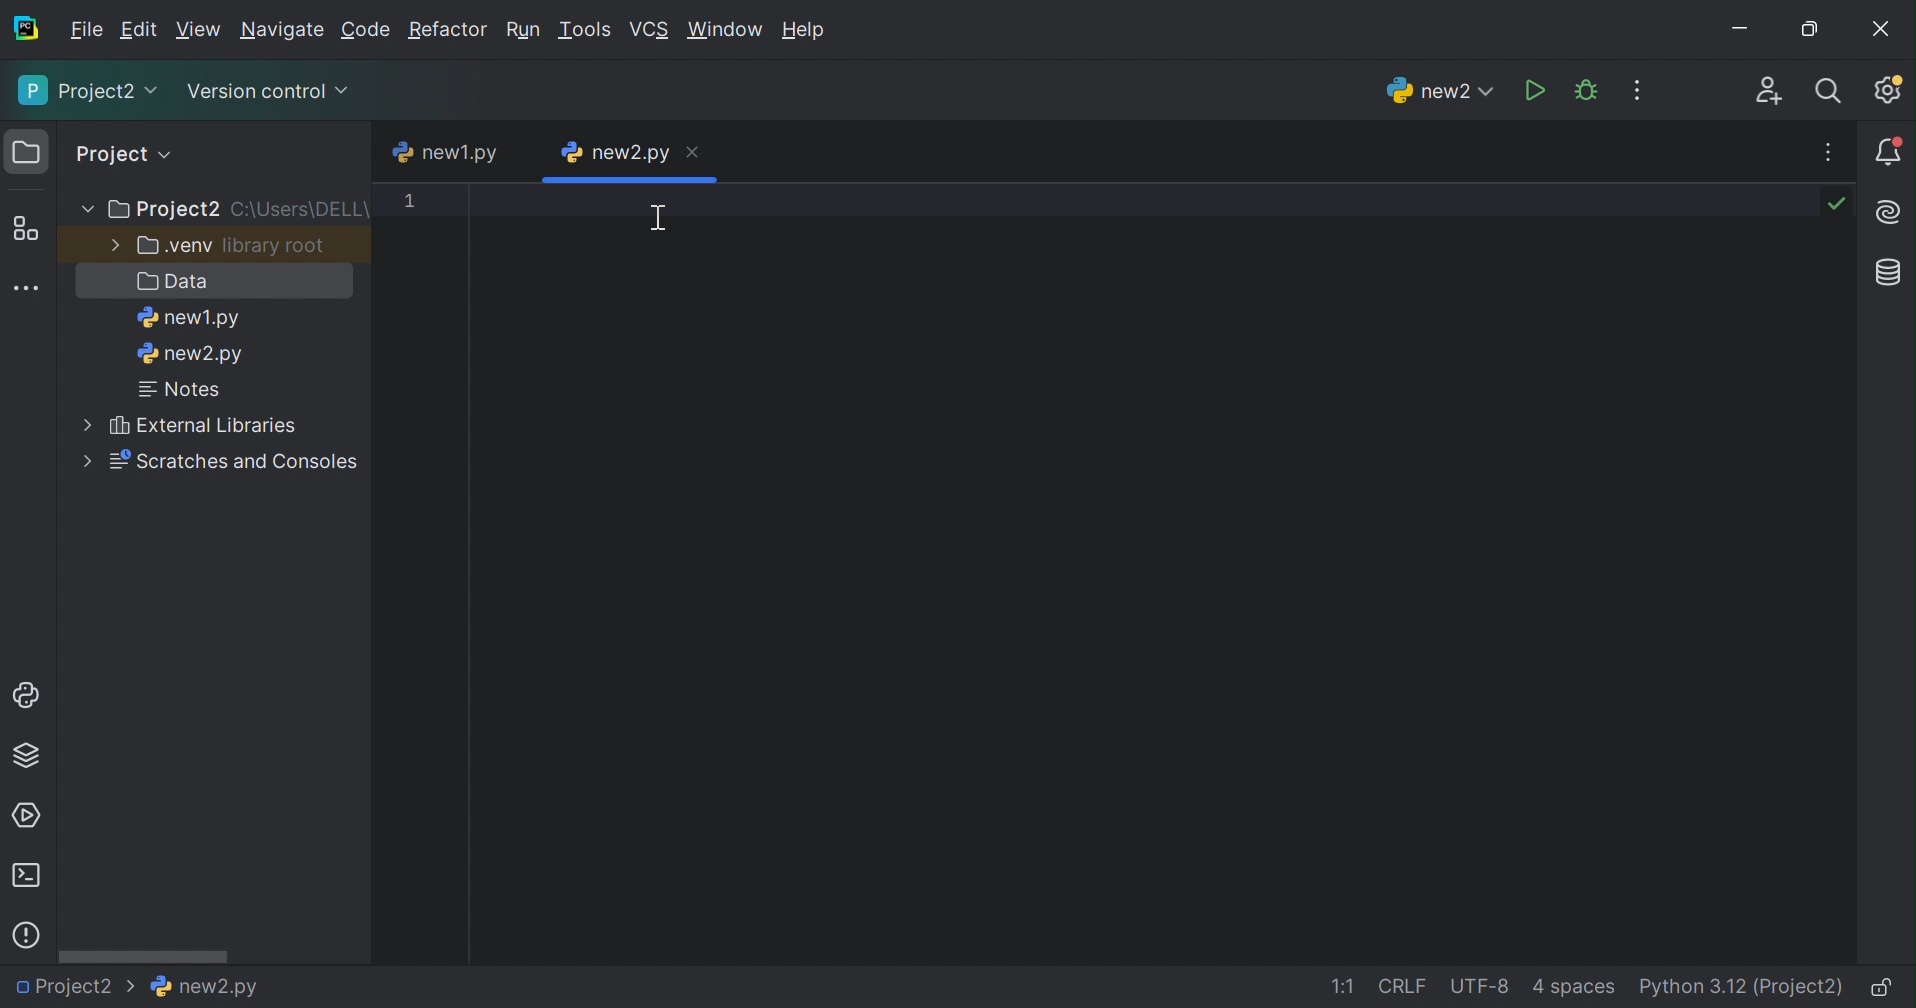  Describe the element at coordinates (1640, 89) in the screenshot. I see `More actions` at that location.